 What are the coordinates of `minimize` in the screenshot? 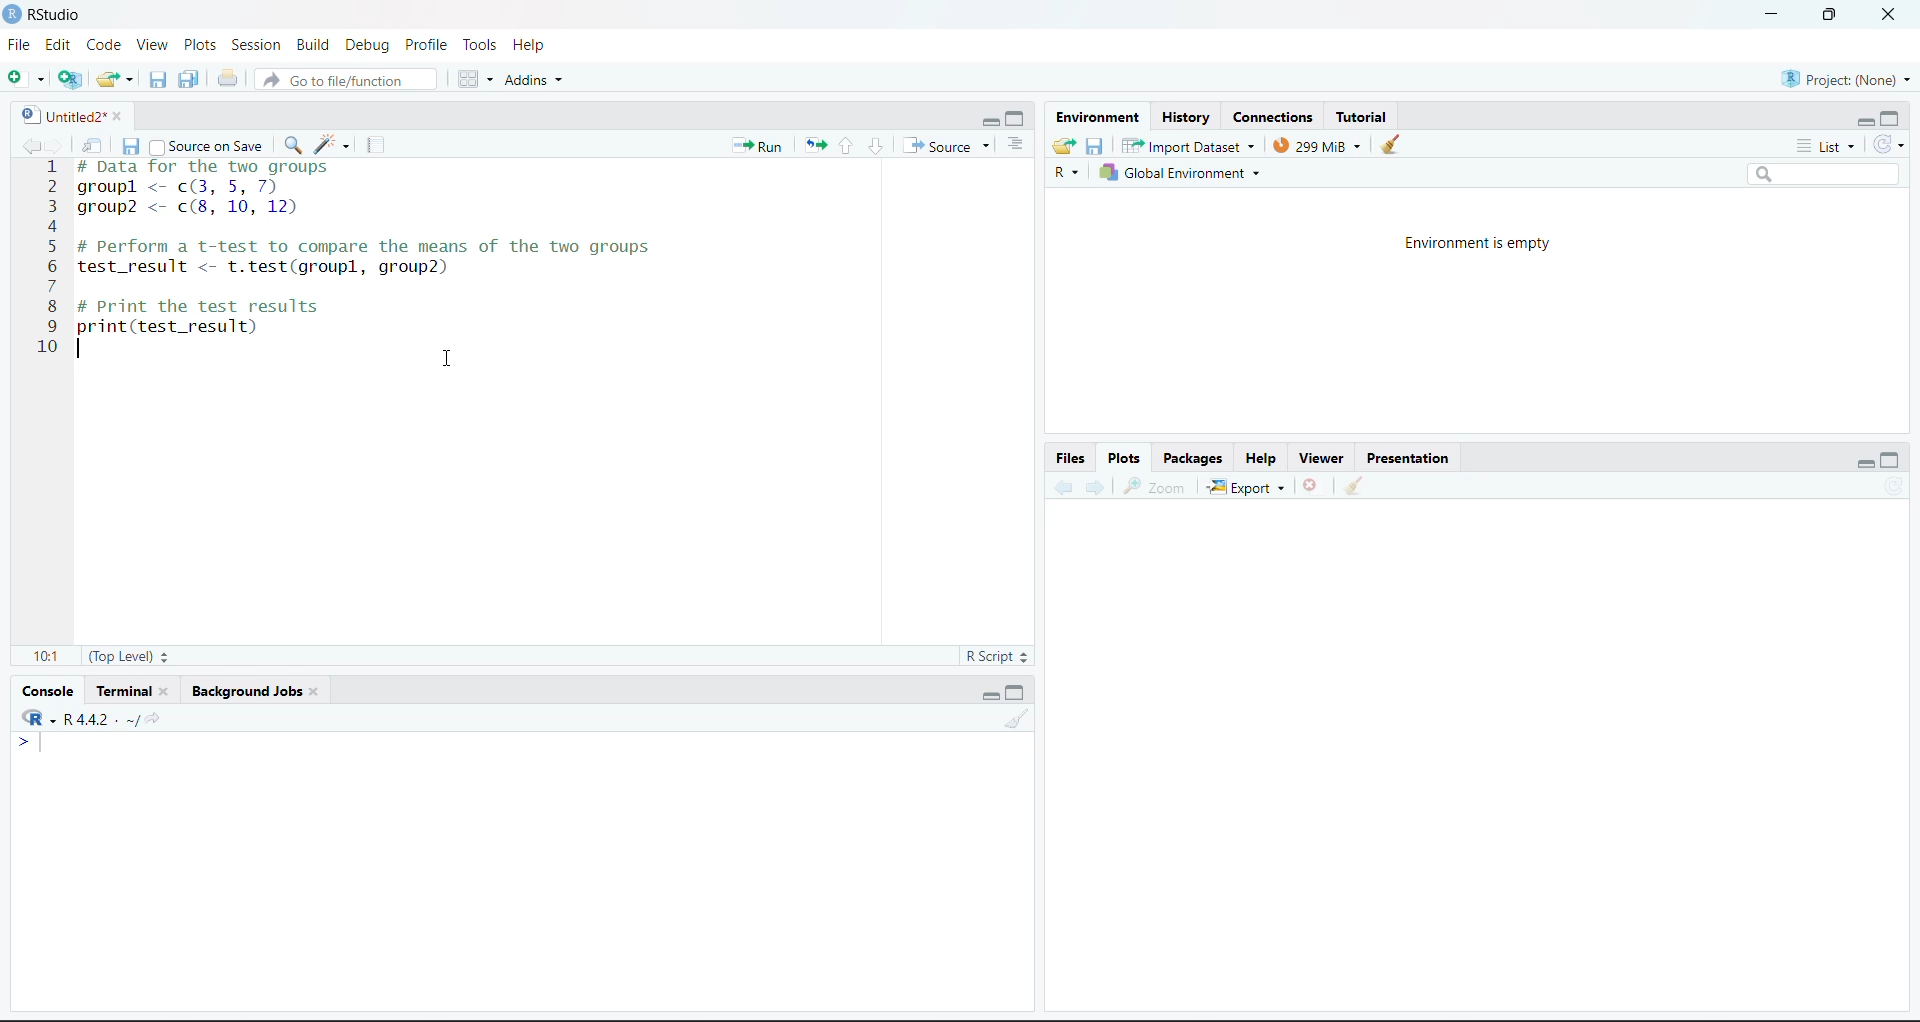 It's located at (1771, 12).